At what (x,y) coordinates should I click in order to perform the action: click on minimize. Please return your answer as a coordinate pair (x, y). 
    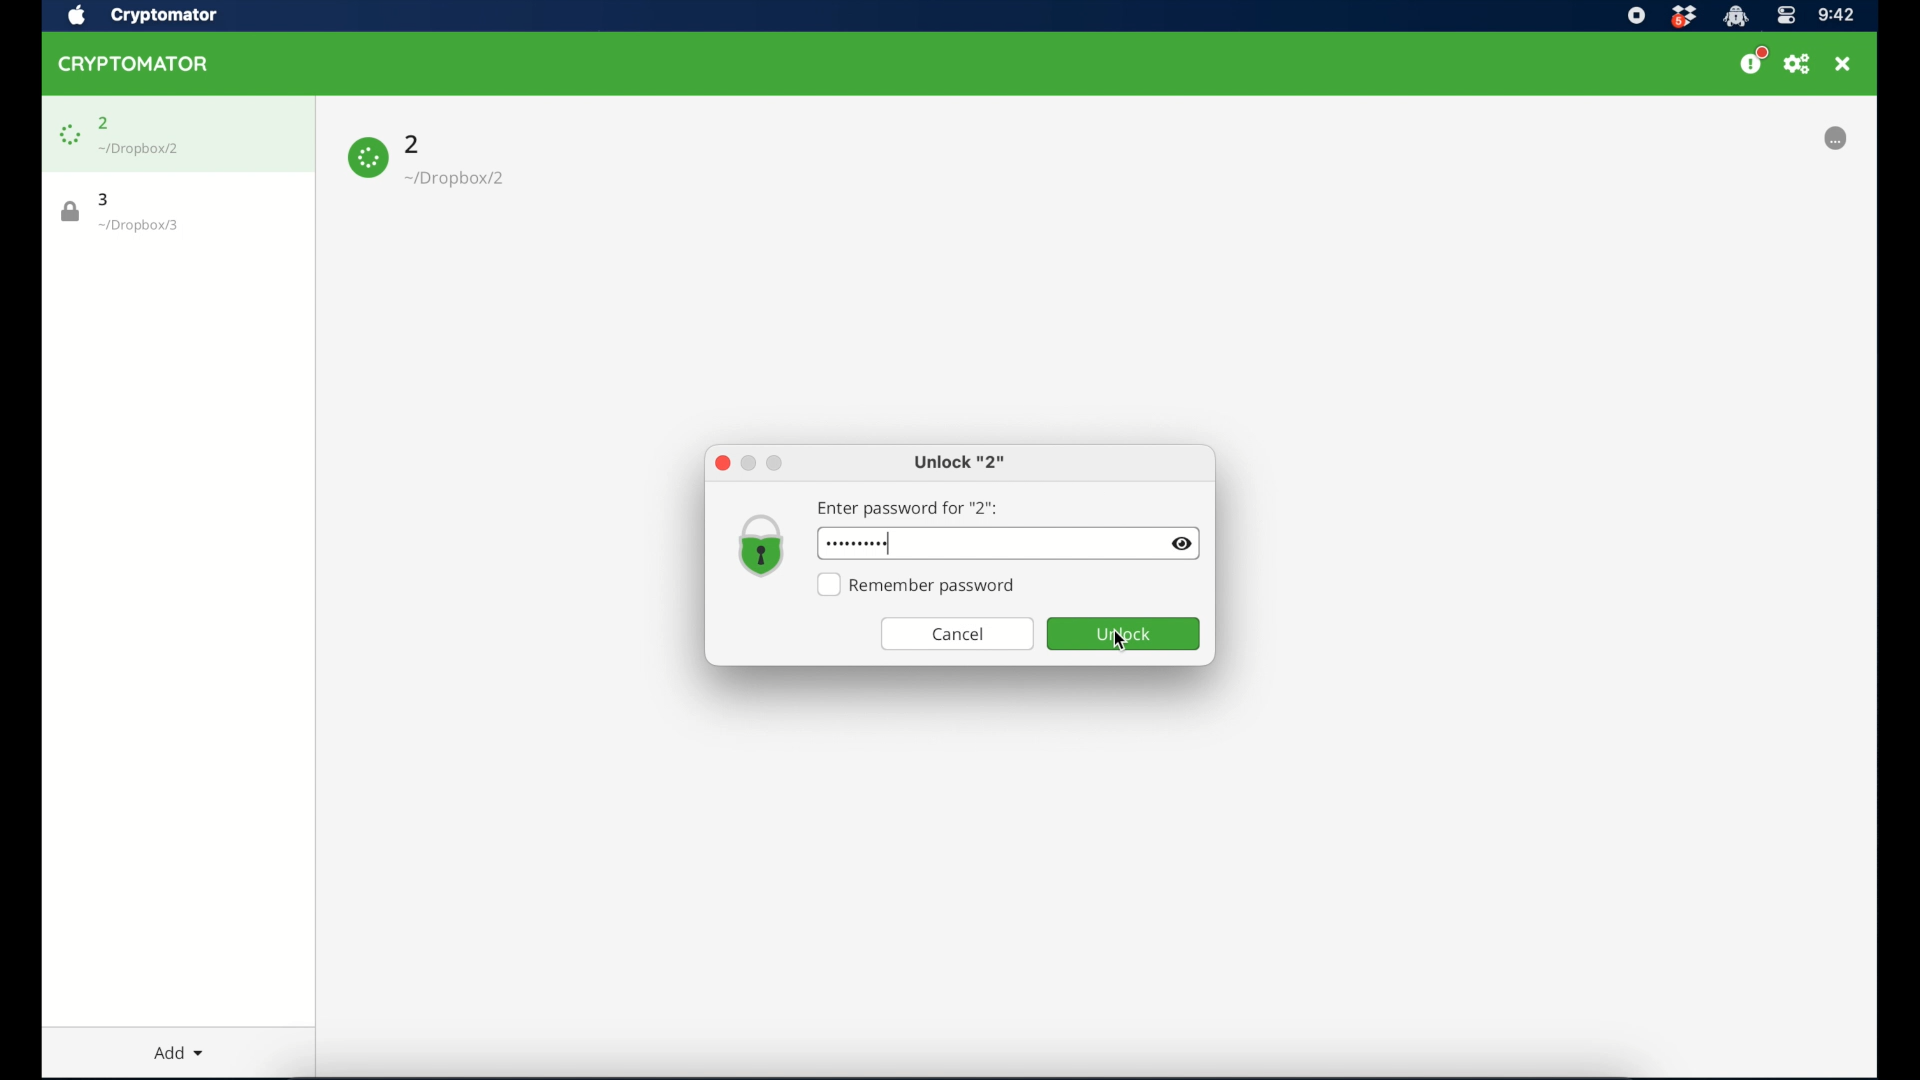
    Looking at the image, I should click on (749, 462).